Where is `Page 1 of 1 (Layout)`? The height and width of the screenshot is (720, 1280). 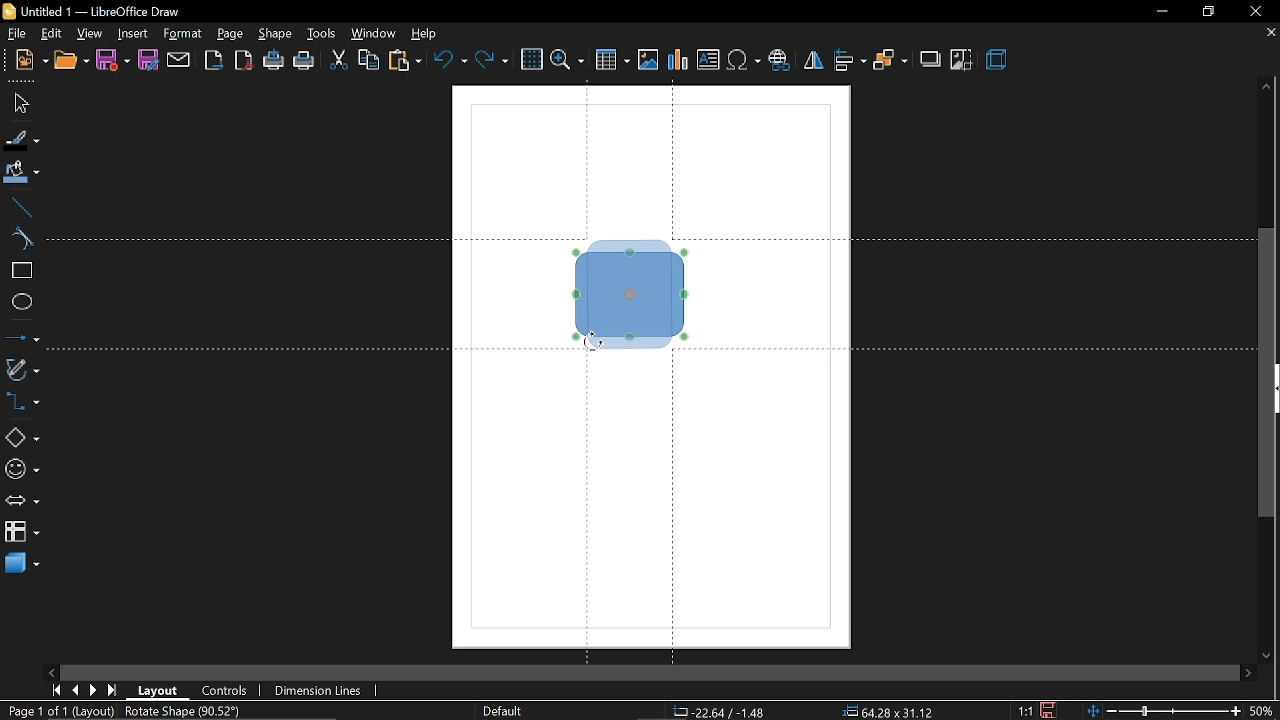 Page 1 of 1 (Layout) is located at coordinates (66, 712).